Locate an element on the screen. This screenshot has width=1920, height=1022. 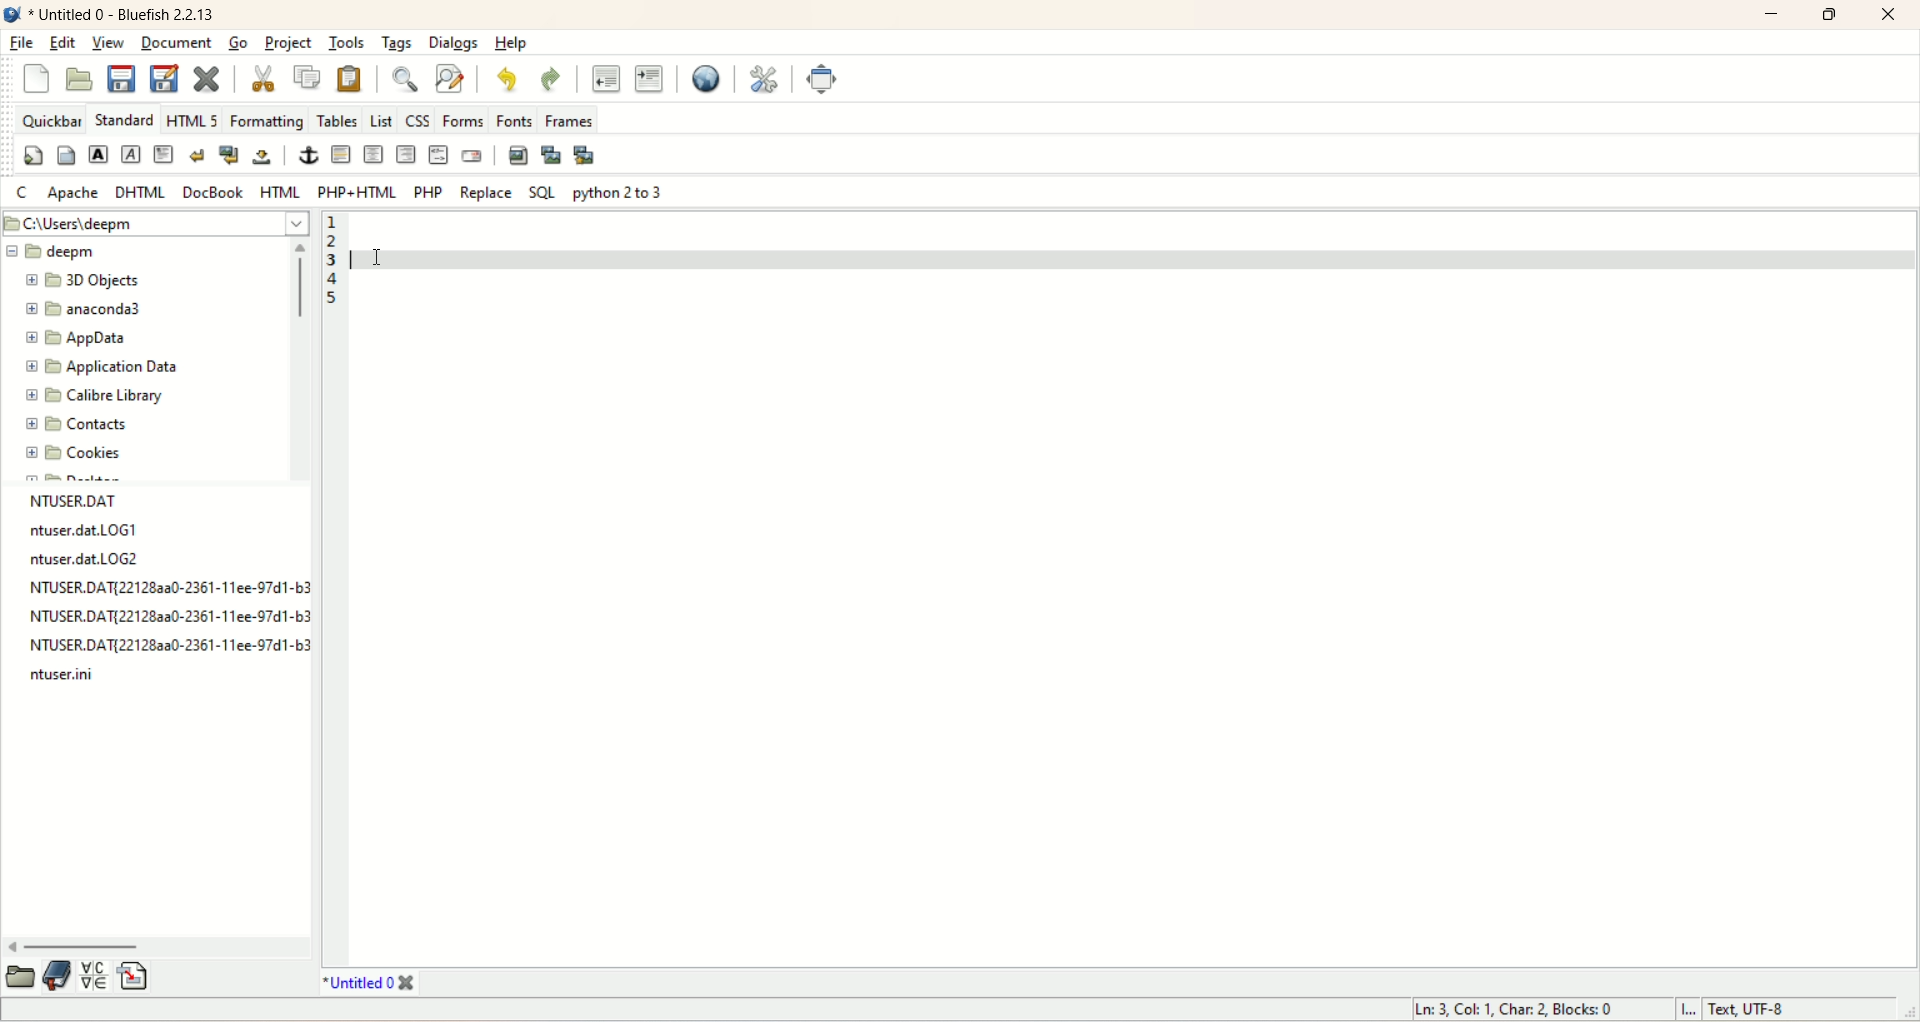
go is located at coordinates (237, 44).